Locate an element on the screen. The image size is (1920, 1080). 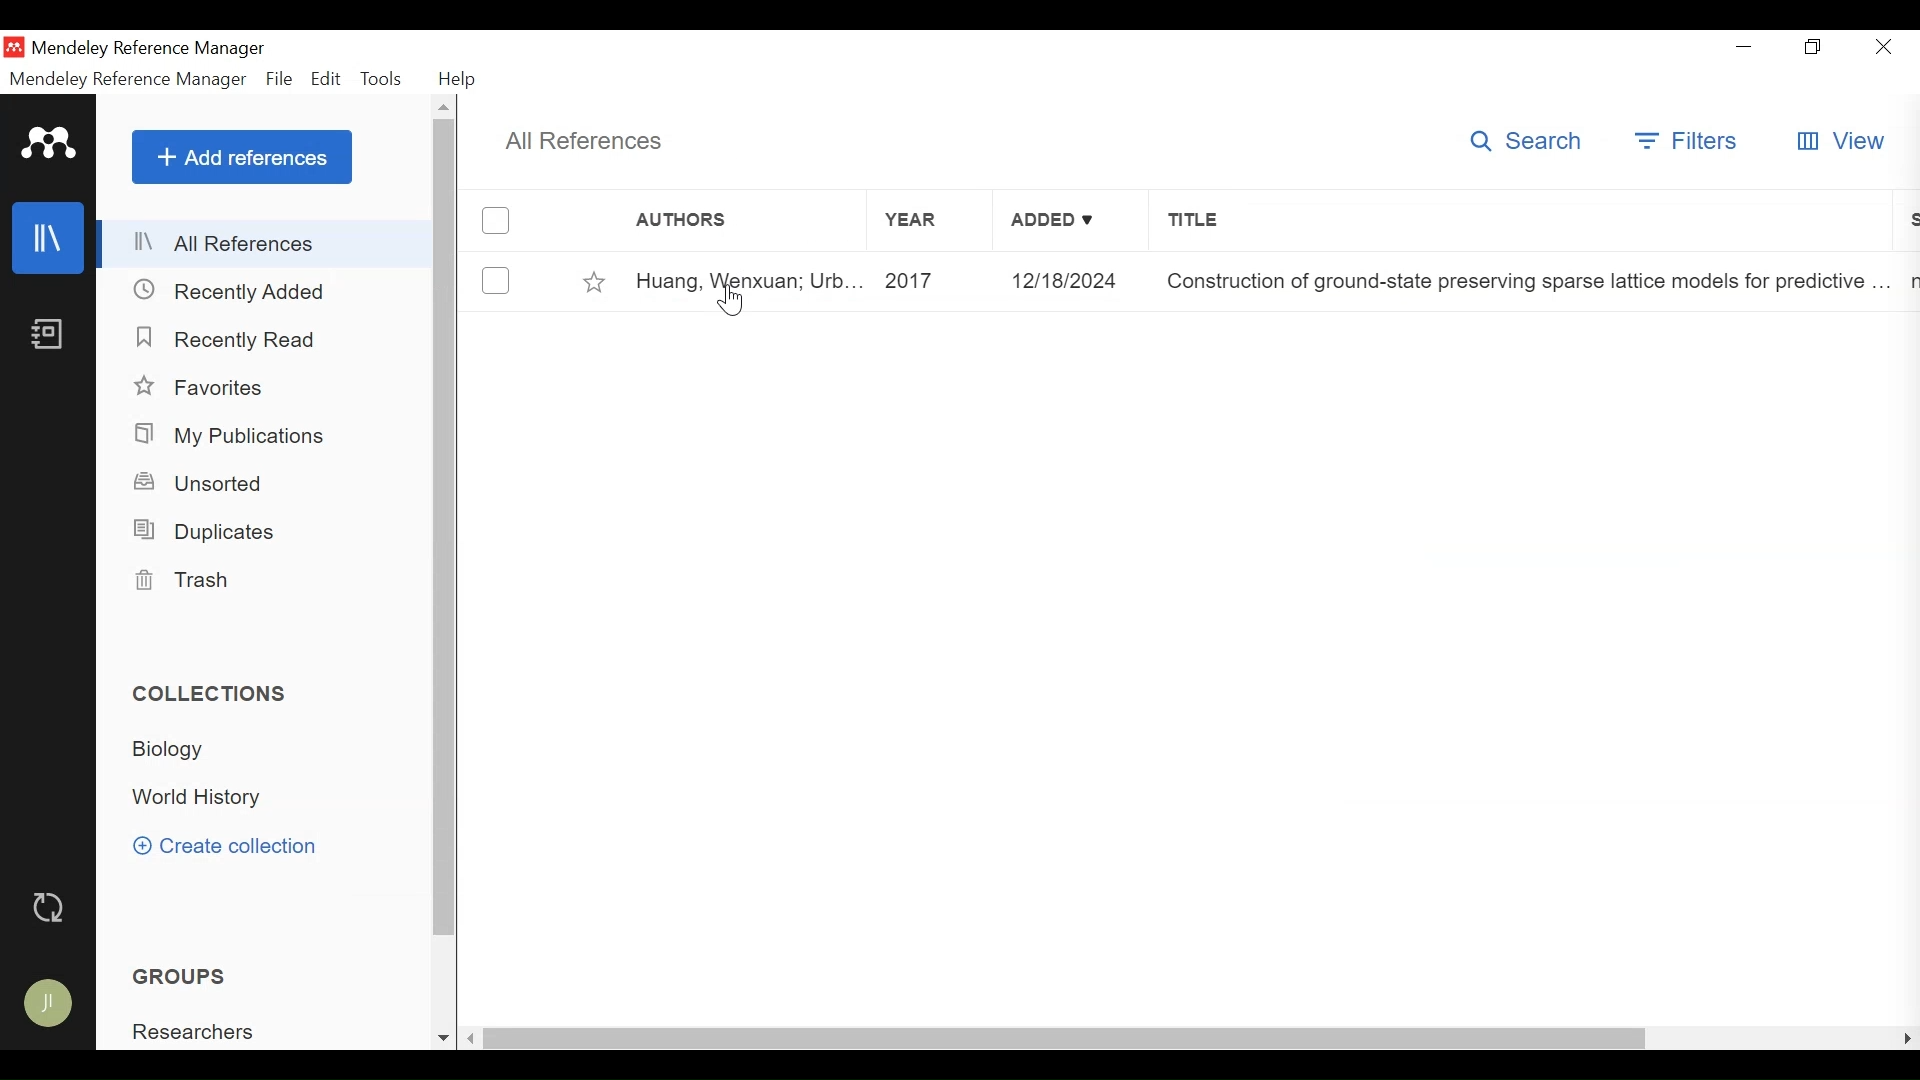
Mendeley Reference Manager is located at coordinates (128, 79).